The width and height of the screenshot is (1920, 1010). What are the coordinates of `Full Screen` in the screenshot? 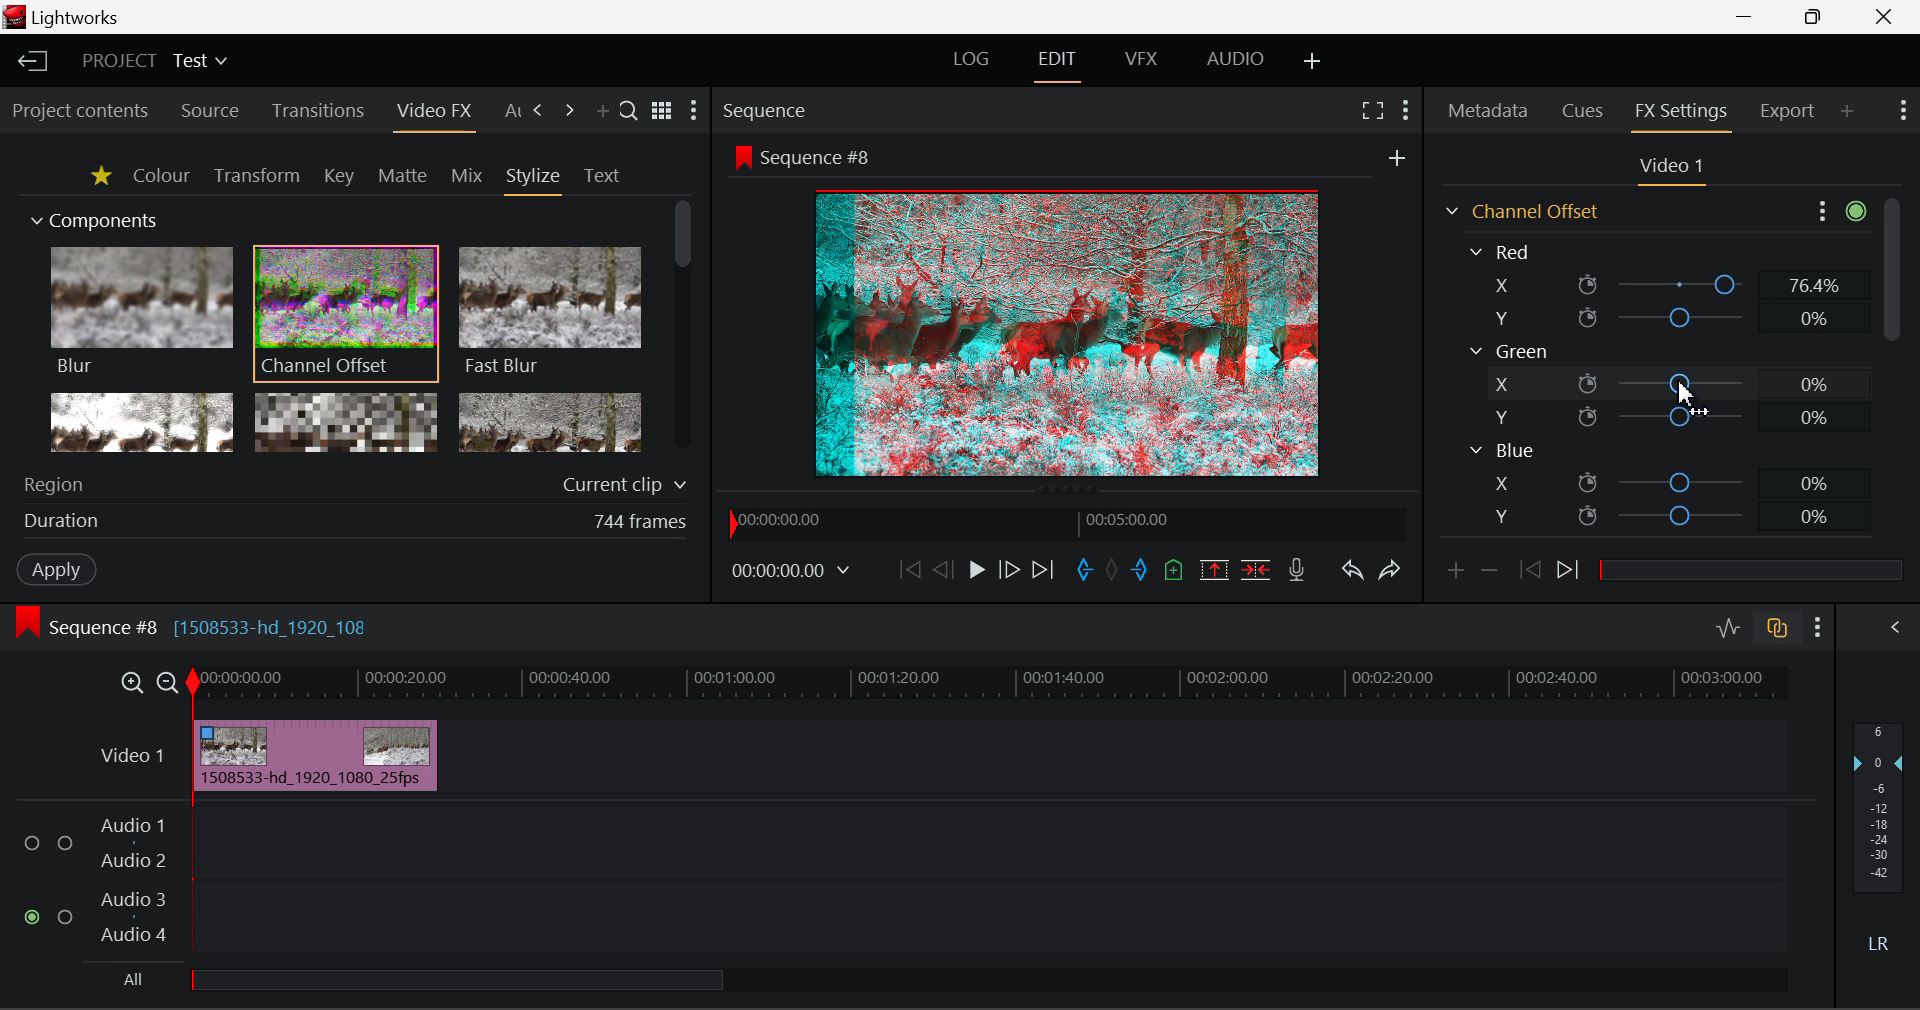 It's located at (1374, 113).